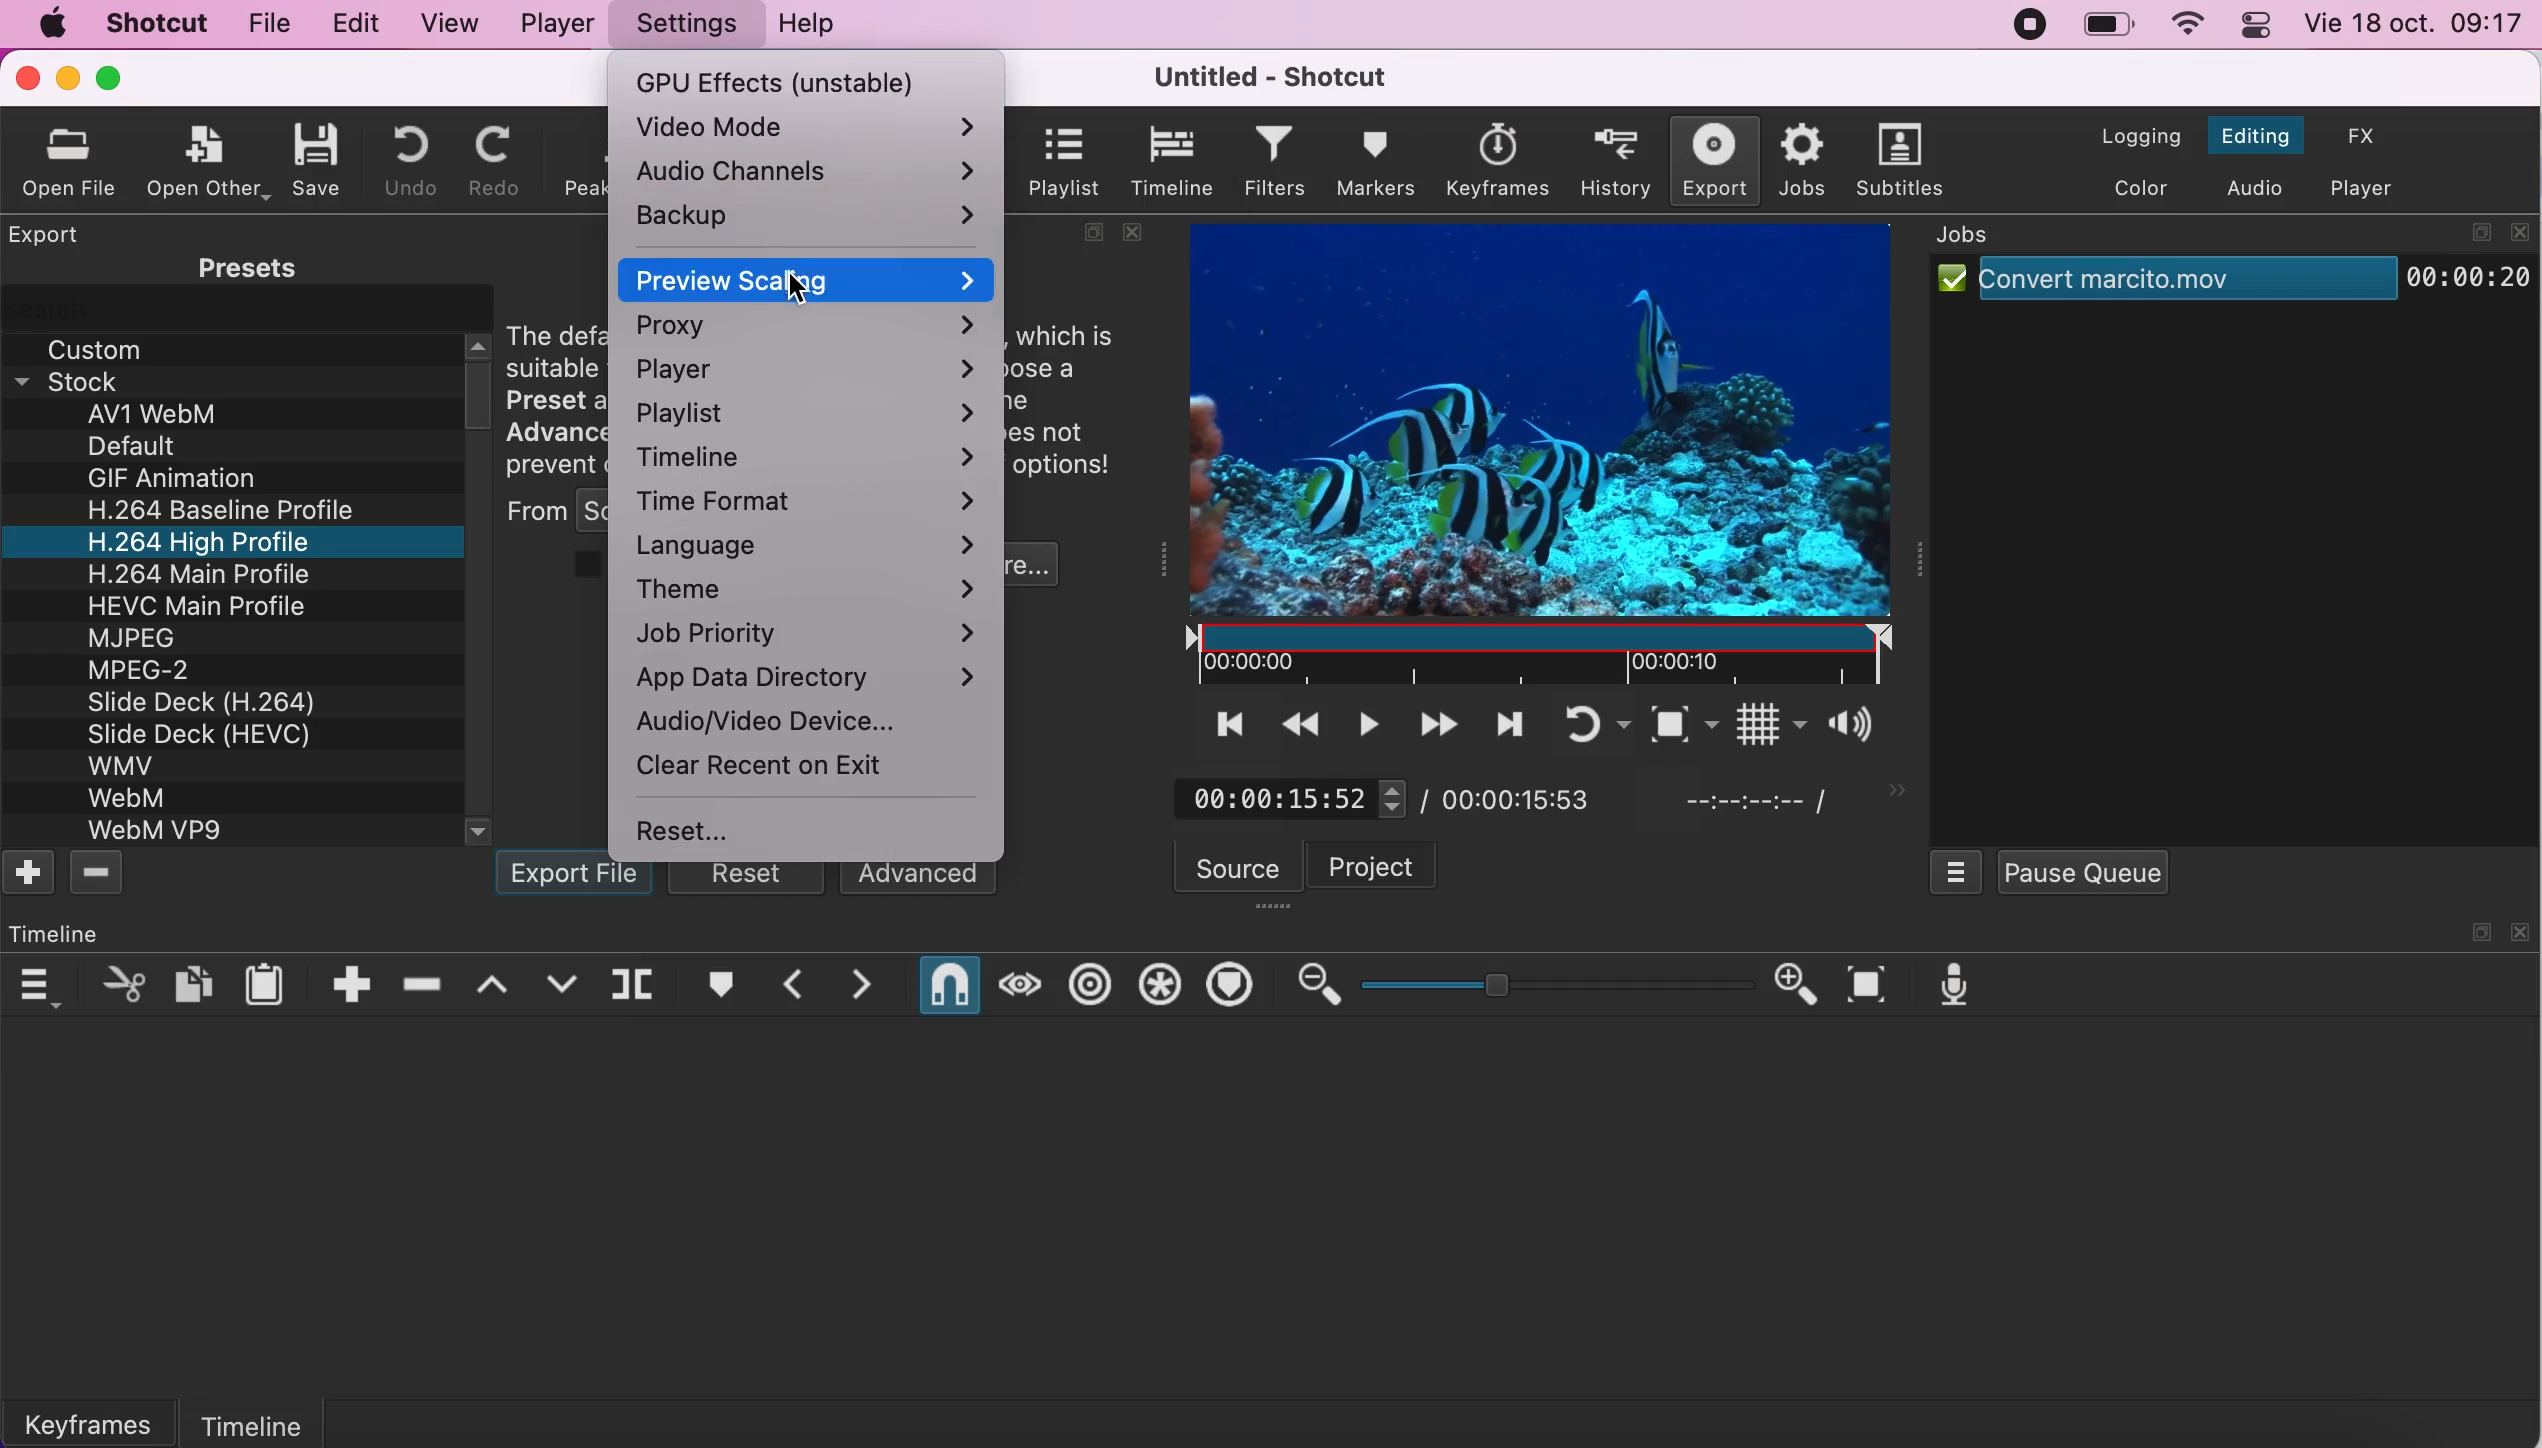 This screenshot has height=1448, width=2542. Describe the element at coordinates (1379, 163) in the screenshot. I see `markers` at that location.